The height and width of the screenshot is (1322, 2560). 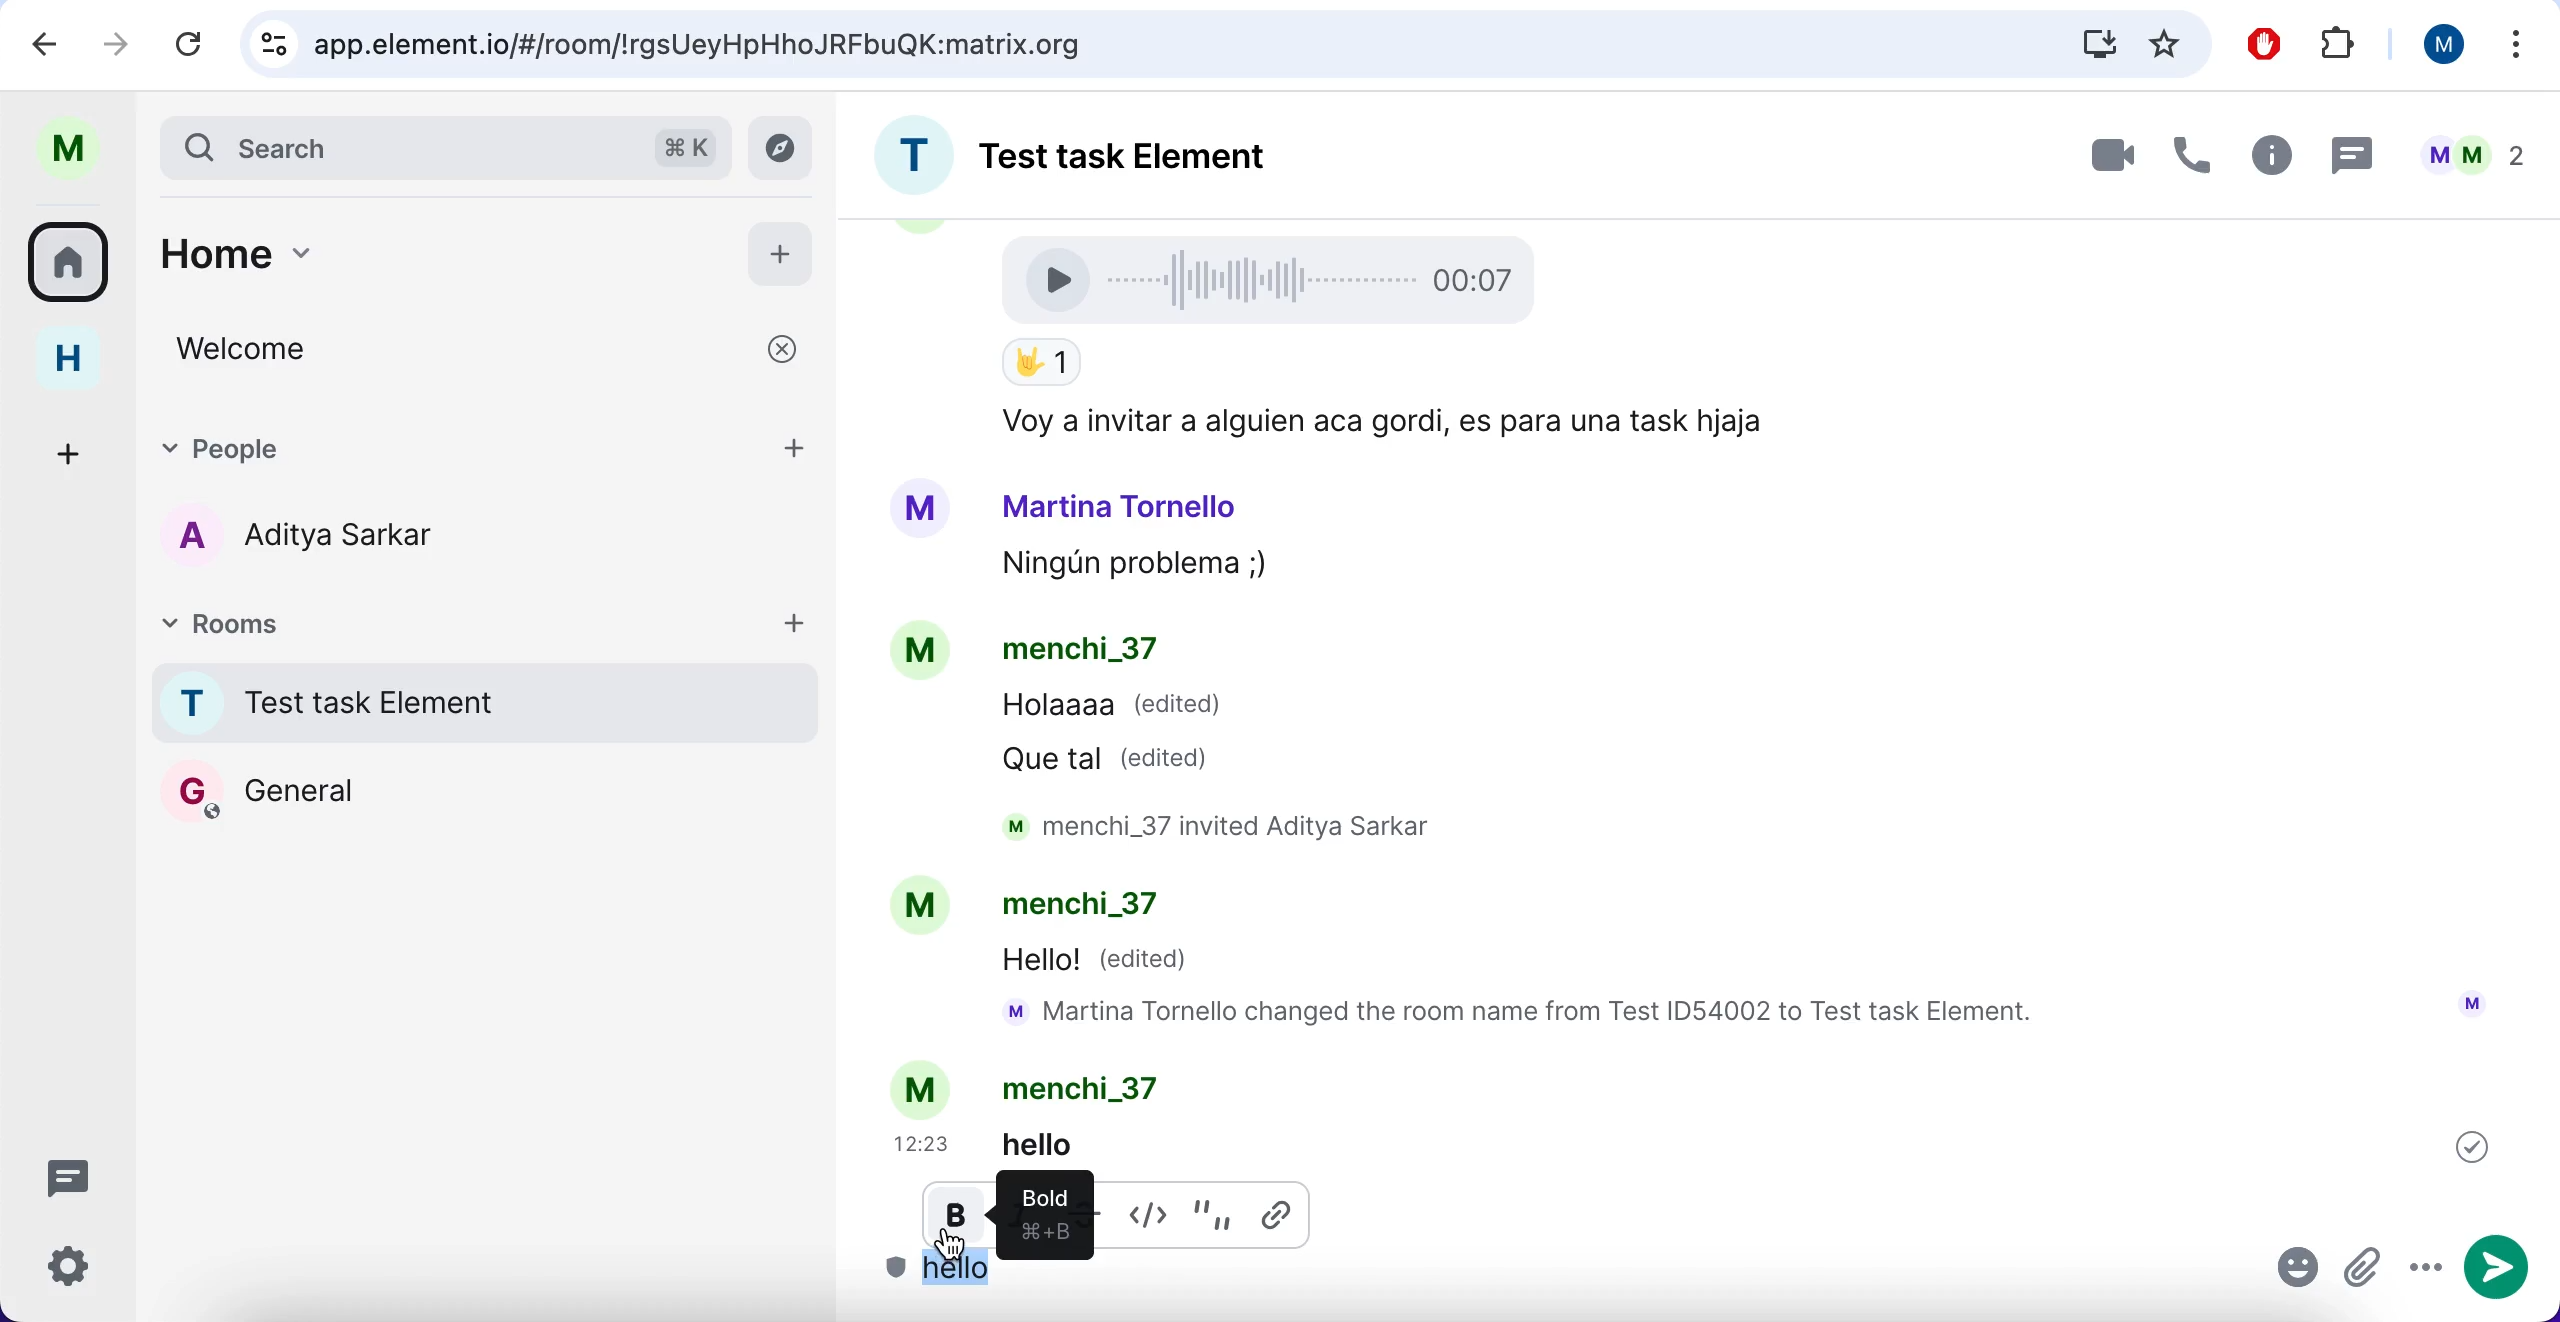 What do you see at coordinates (2110, 154) in the screenshot?
I see `videocall` at bounding box center [2110, 154].